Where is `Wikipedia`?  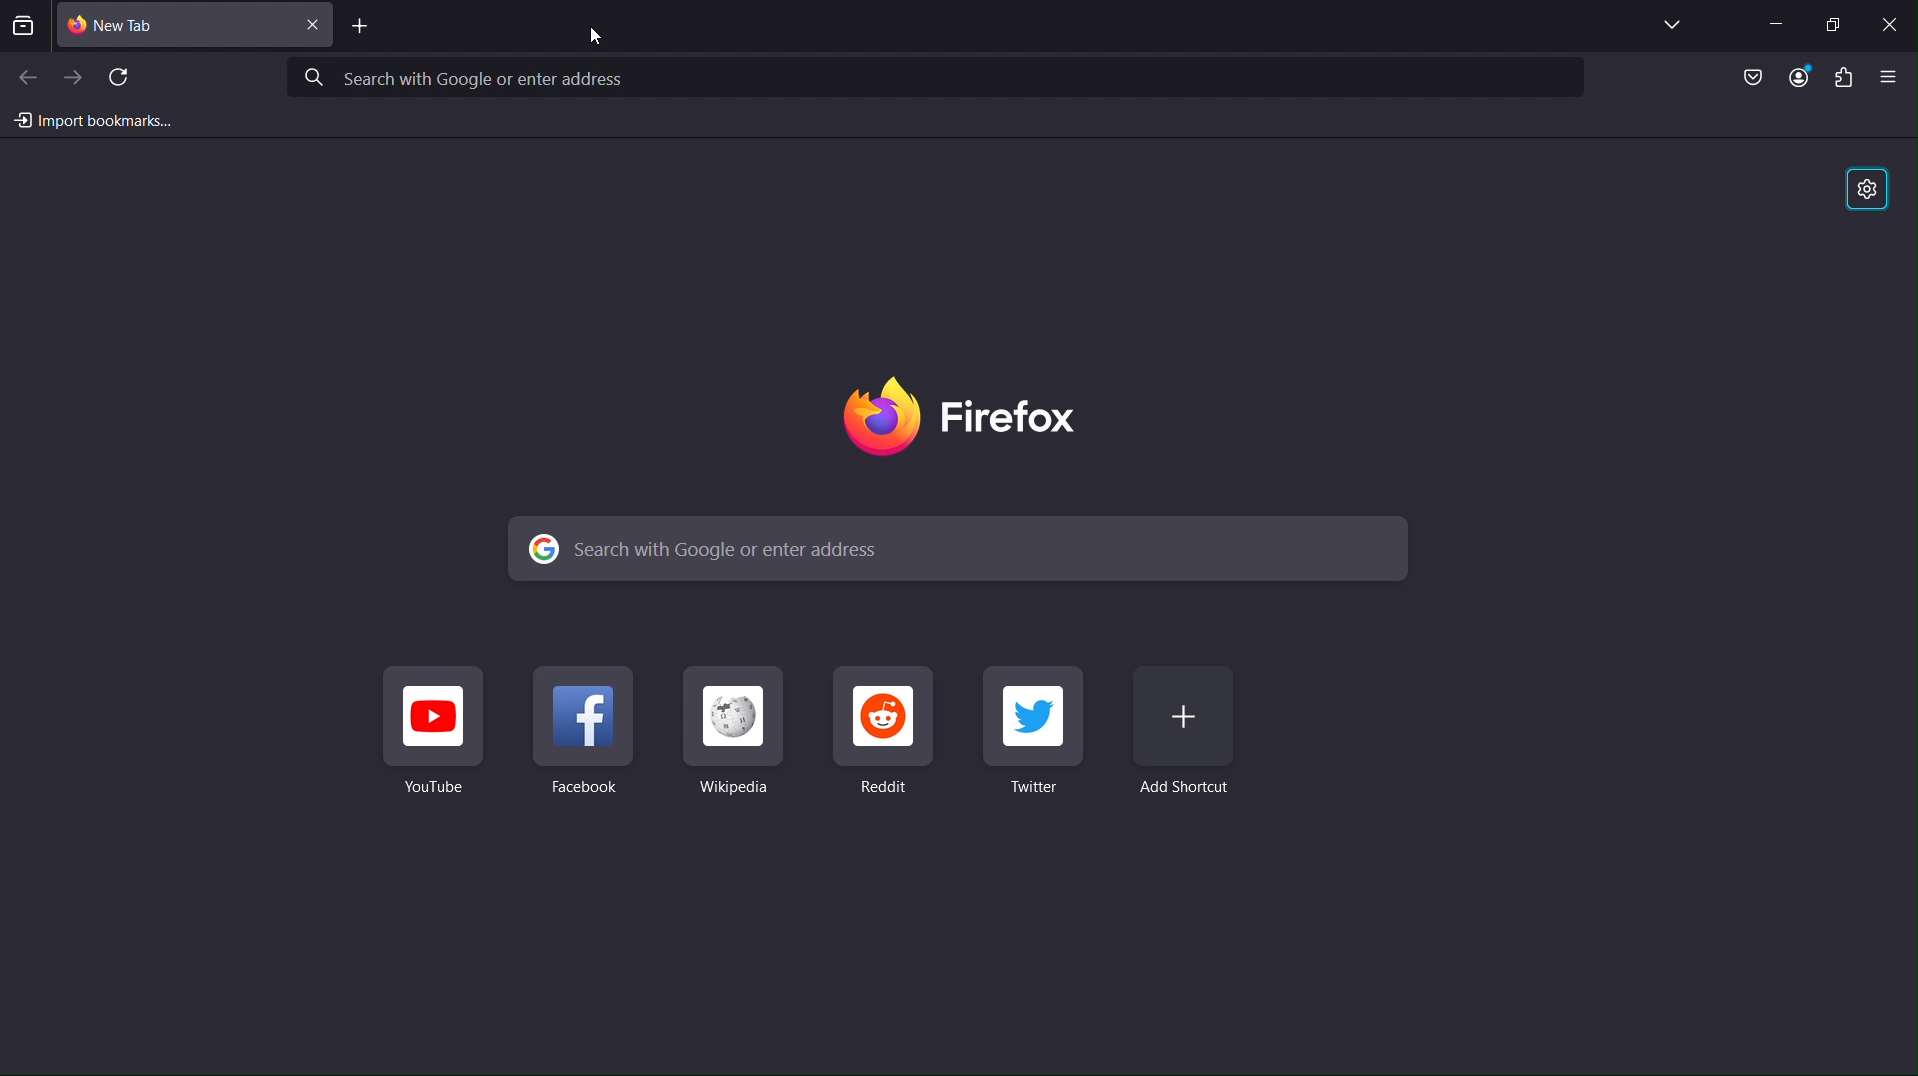
Wikipedia is located at coordinates (739, 742).